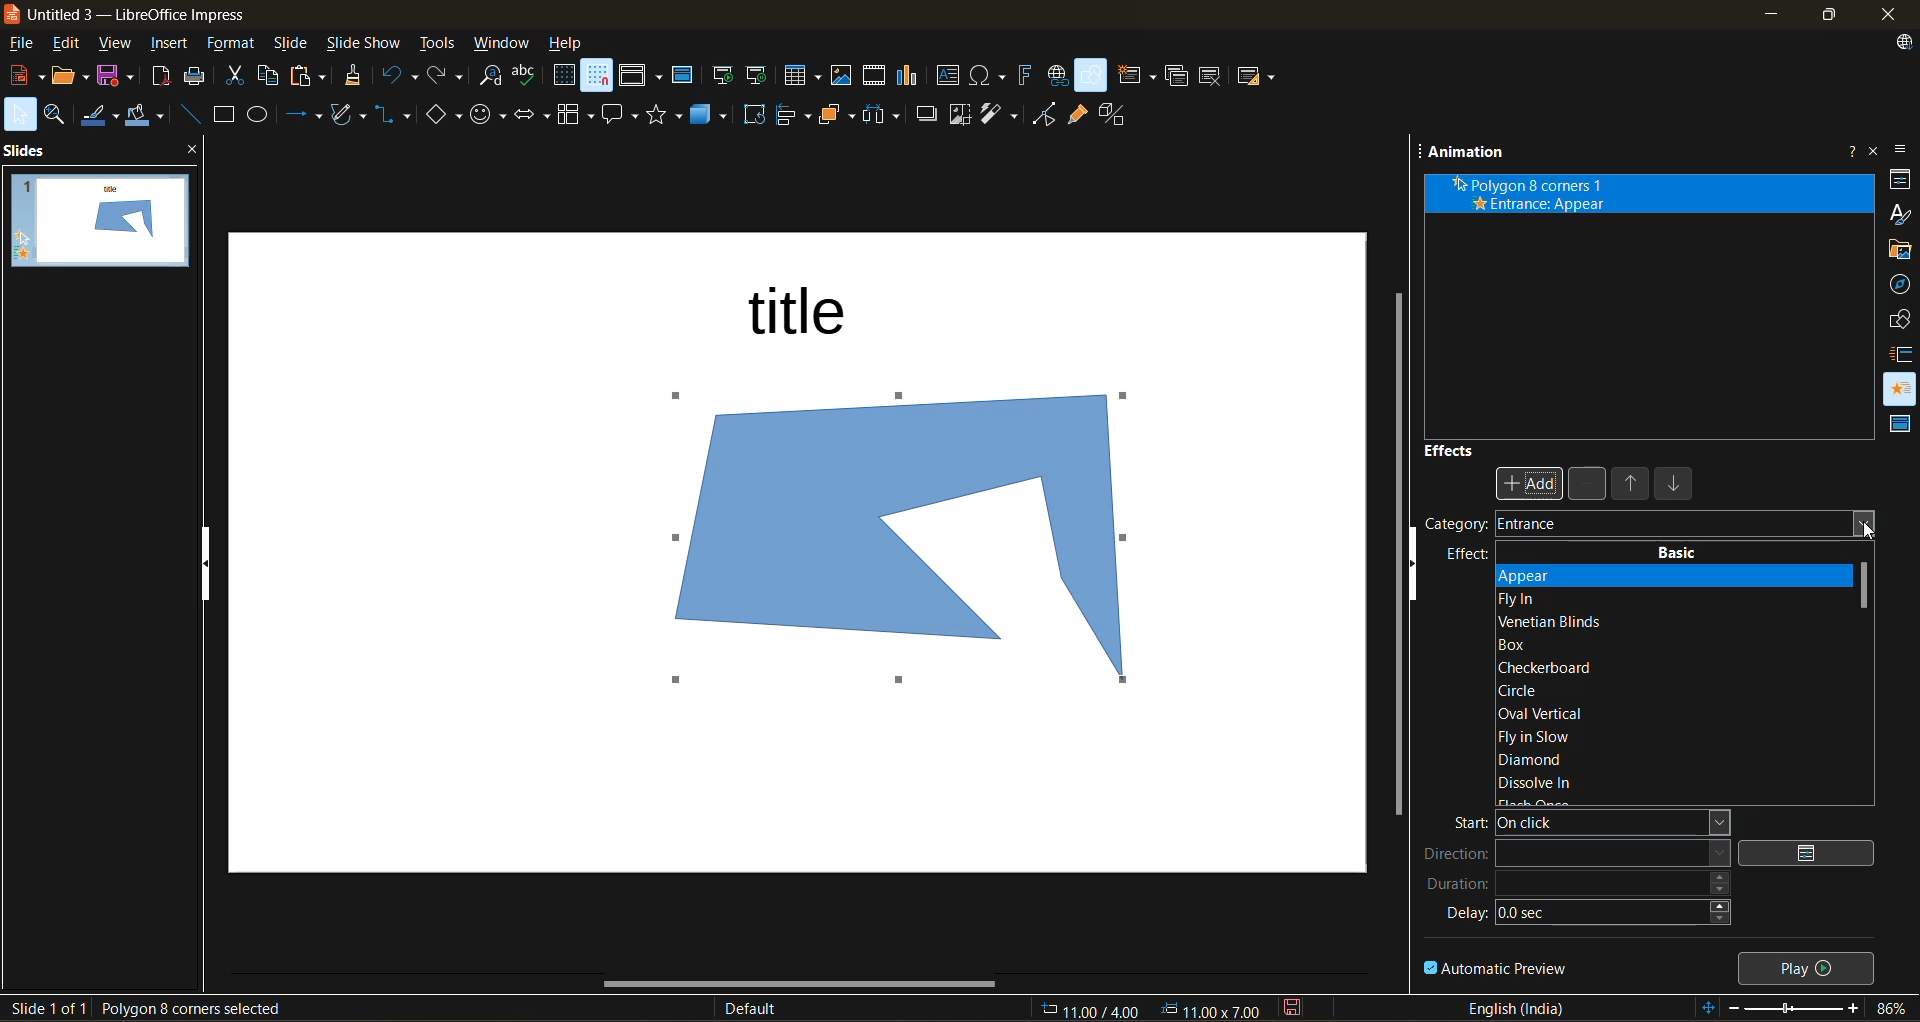  I want to click on shape inserted, so click(915, 545).